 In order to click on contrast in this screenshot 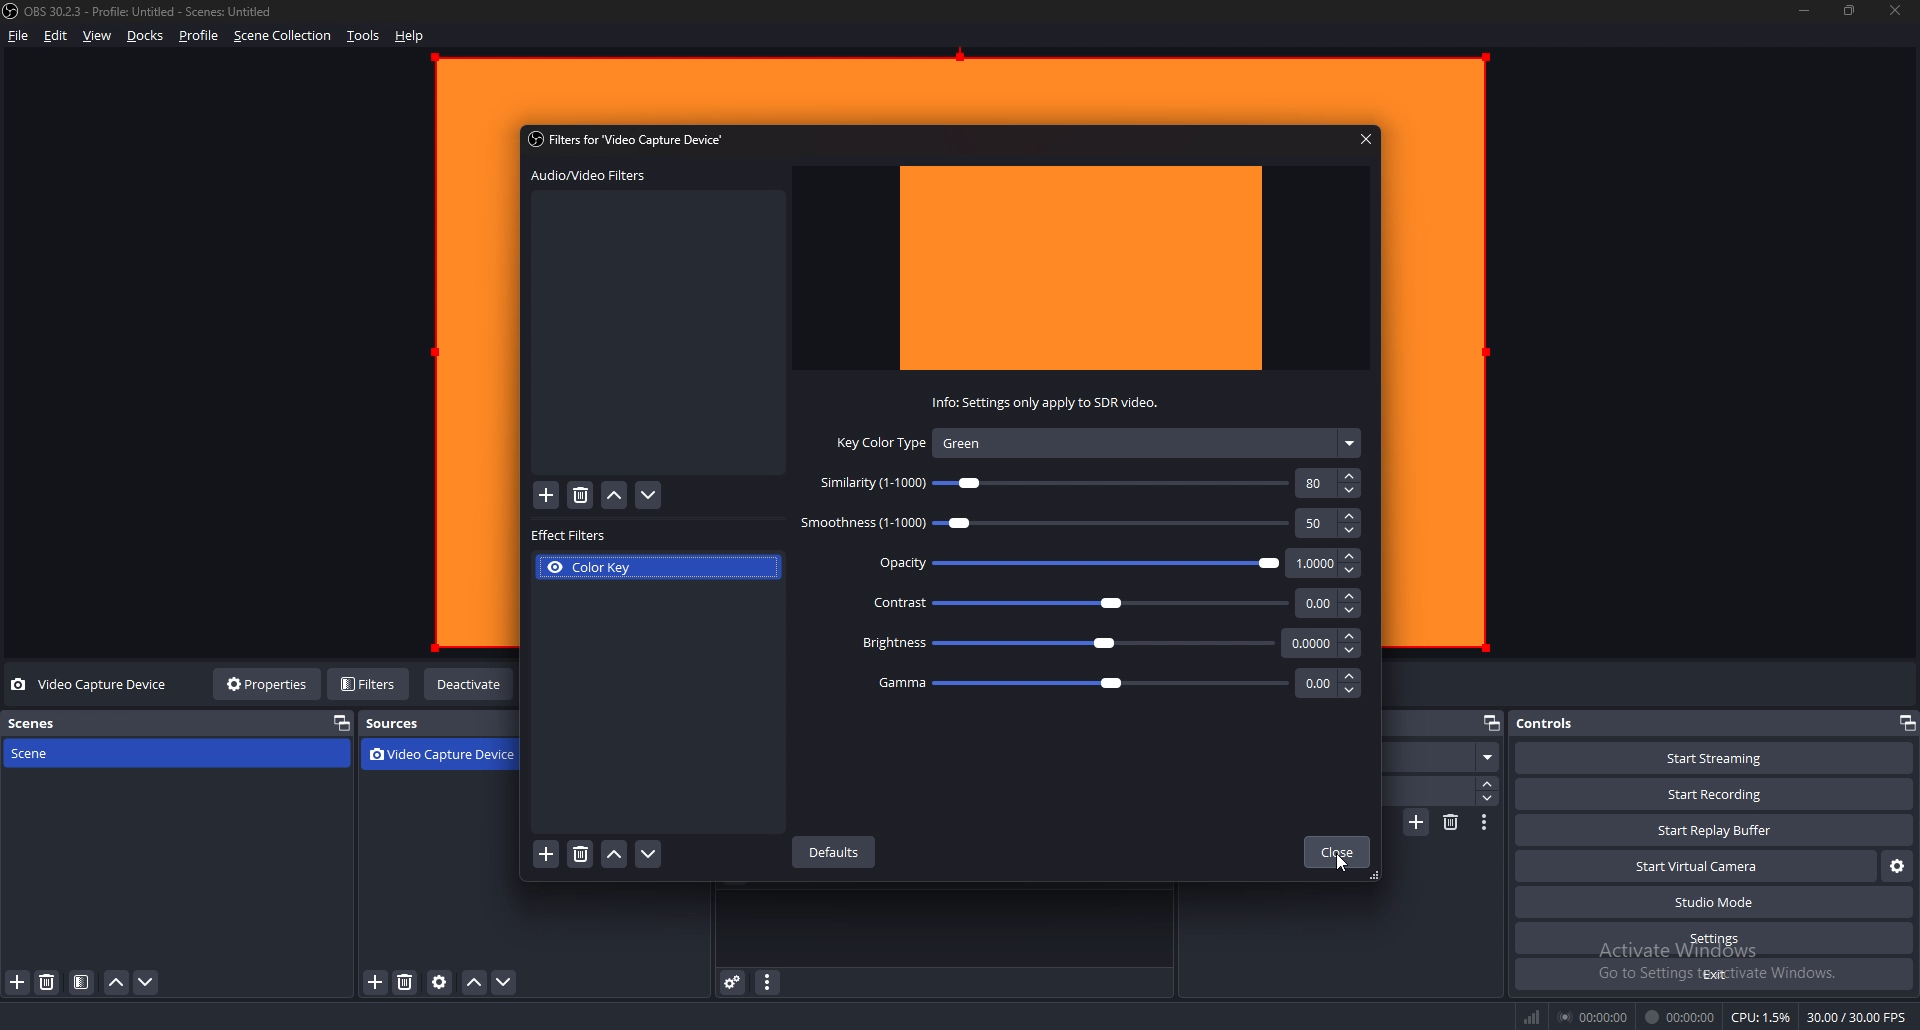, I will do `click(1111, 601)`.